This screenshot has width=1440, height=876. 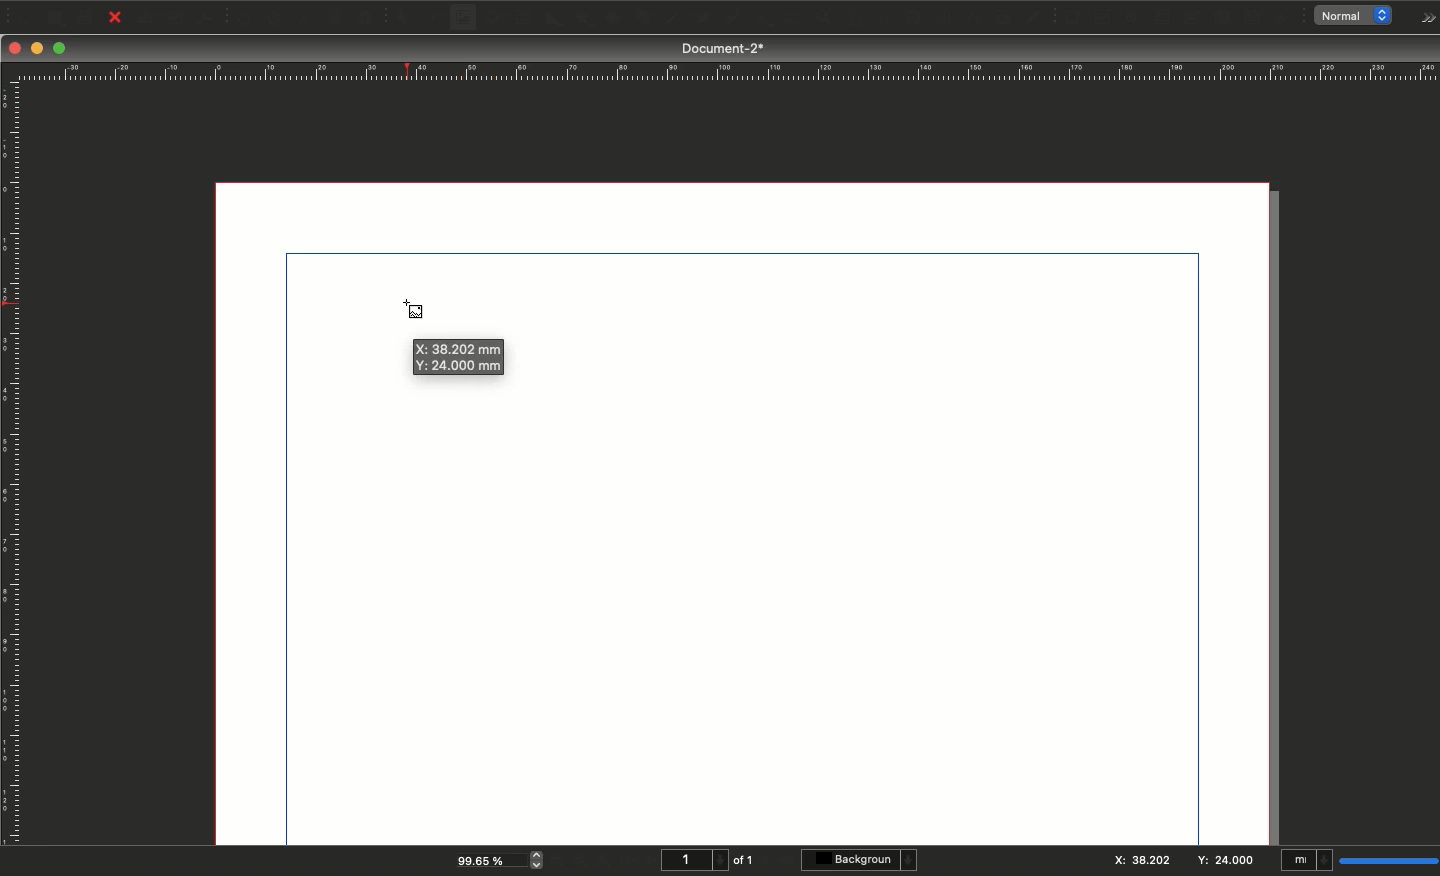 What do you see at coordinates (583, 19) in the screenshot?
I see `Polygon` at bounding box center [583, 19].